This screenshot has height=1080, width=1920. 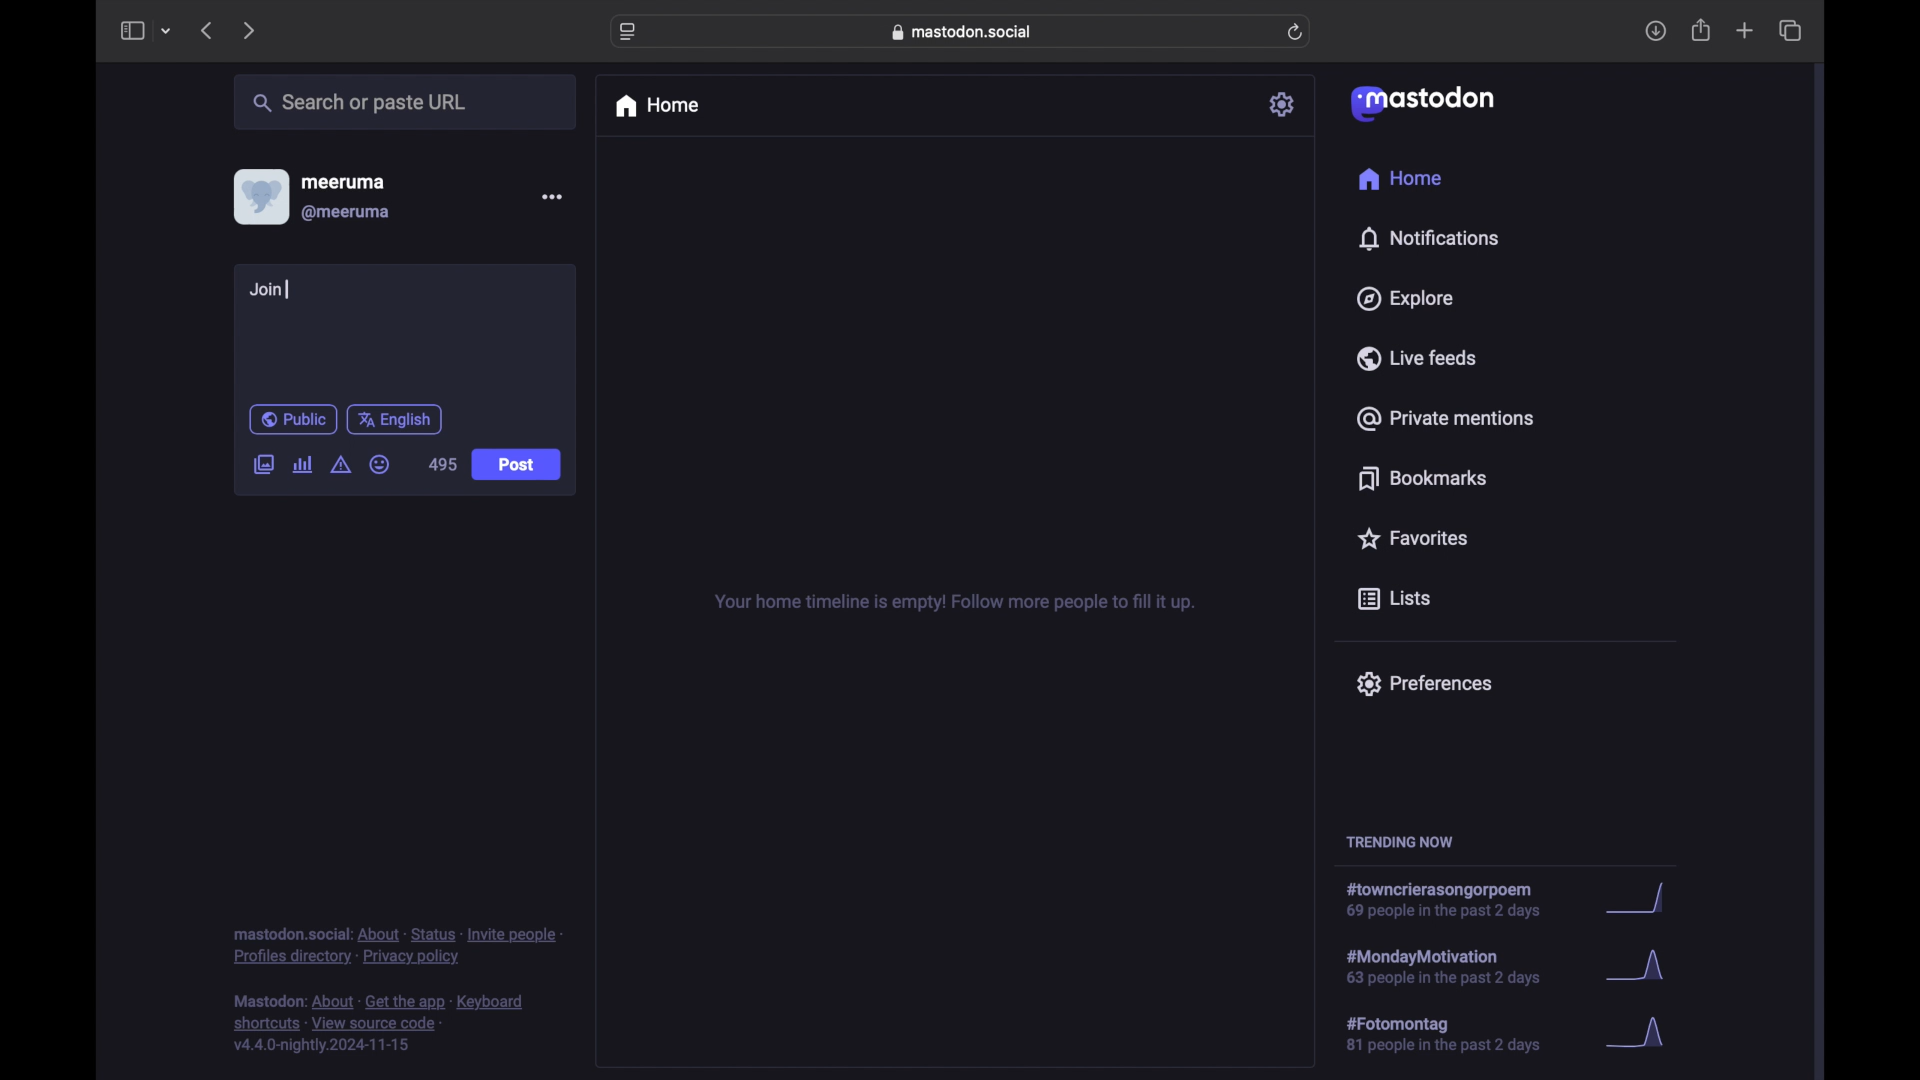 What do you see at coordinates (1652, 1041) in the screenshot?
I see `graph` at bounding box center [1652, 1041].